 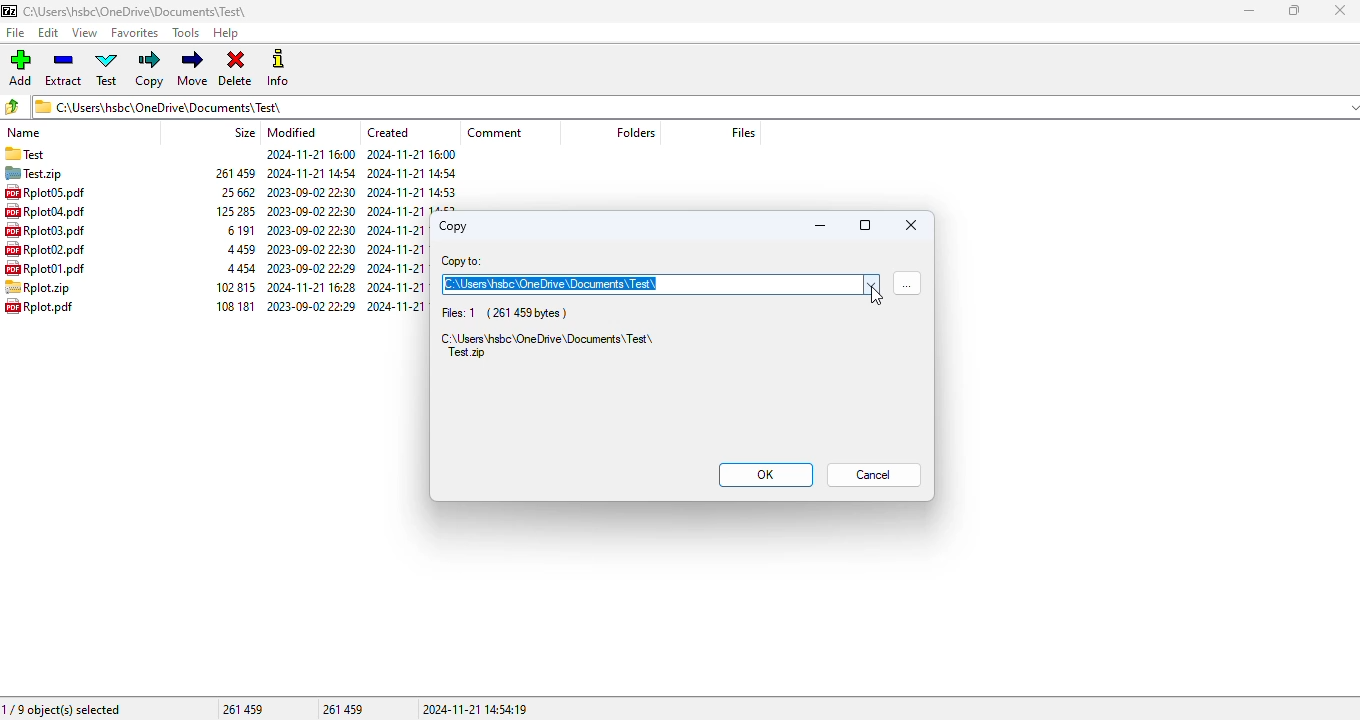 What do you see at coordinates (311, 287) in the screenshot?
I see `modified date & time` at bounding box center [311, 287].